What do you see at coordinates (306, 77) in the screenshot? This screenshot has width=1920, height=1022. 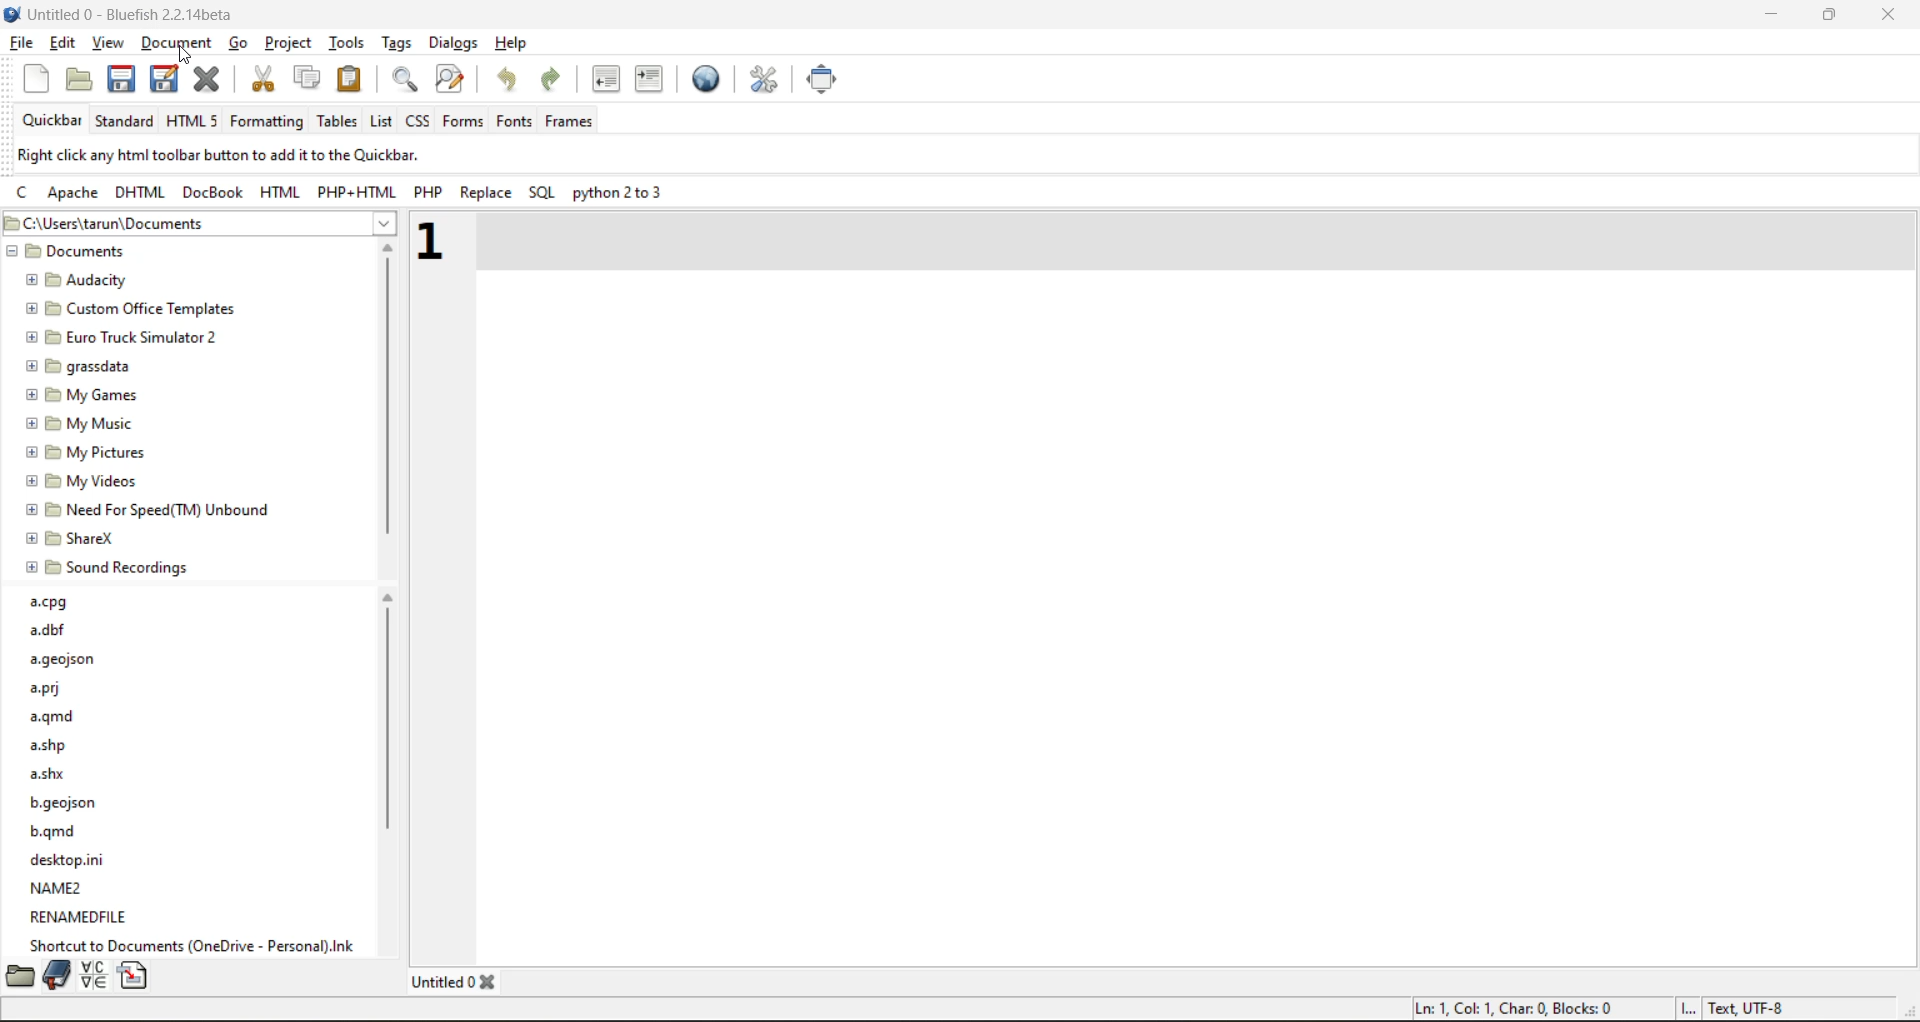 I see `copy` at bounding box center [306, 77].